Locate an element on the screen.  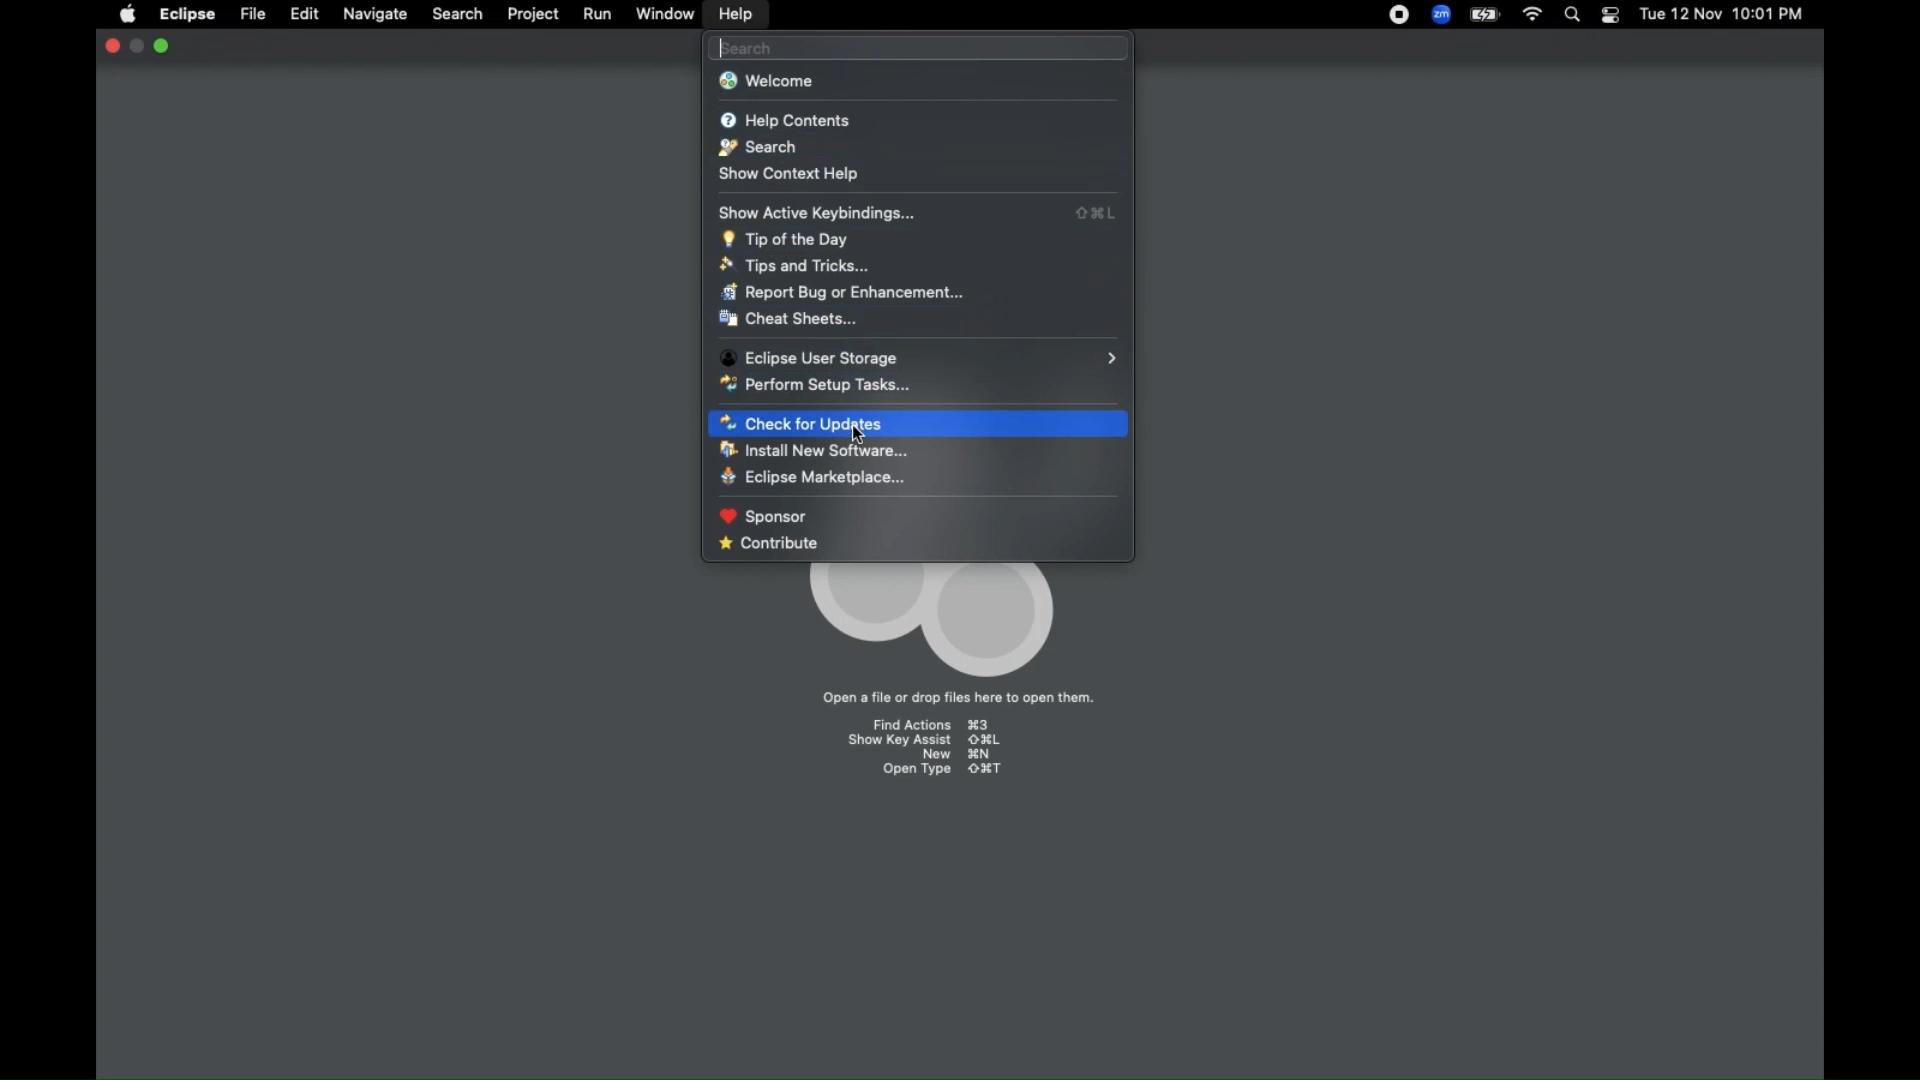
find actions x3 is located at coordinates (928, 721).